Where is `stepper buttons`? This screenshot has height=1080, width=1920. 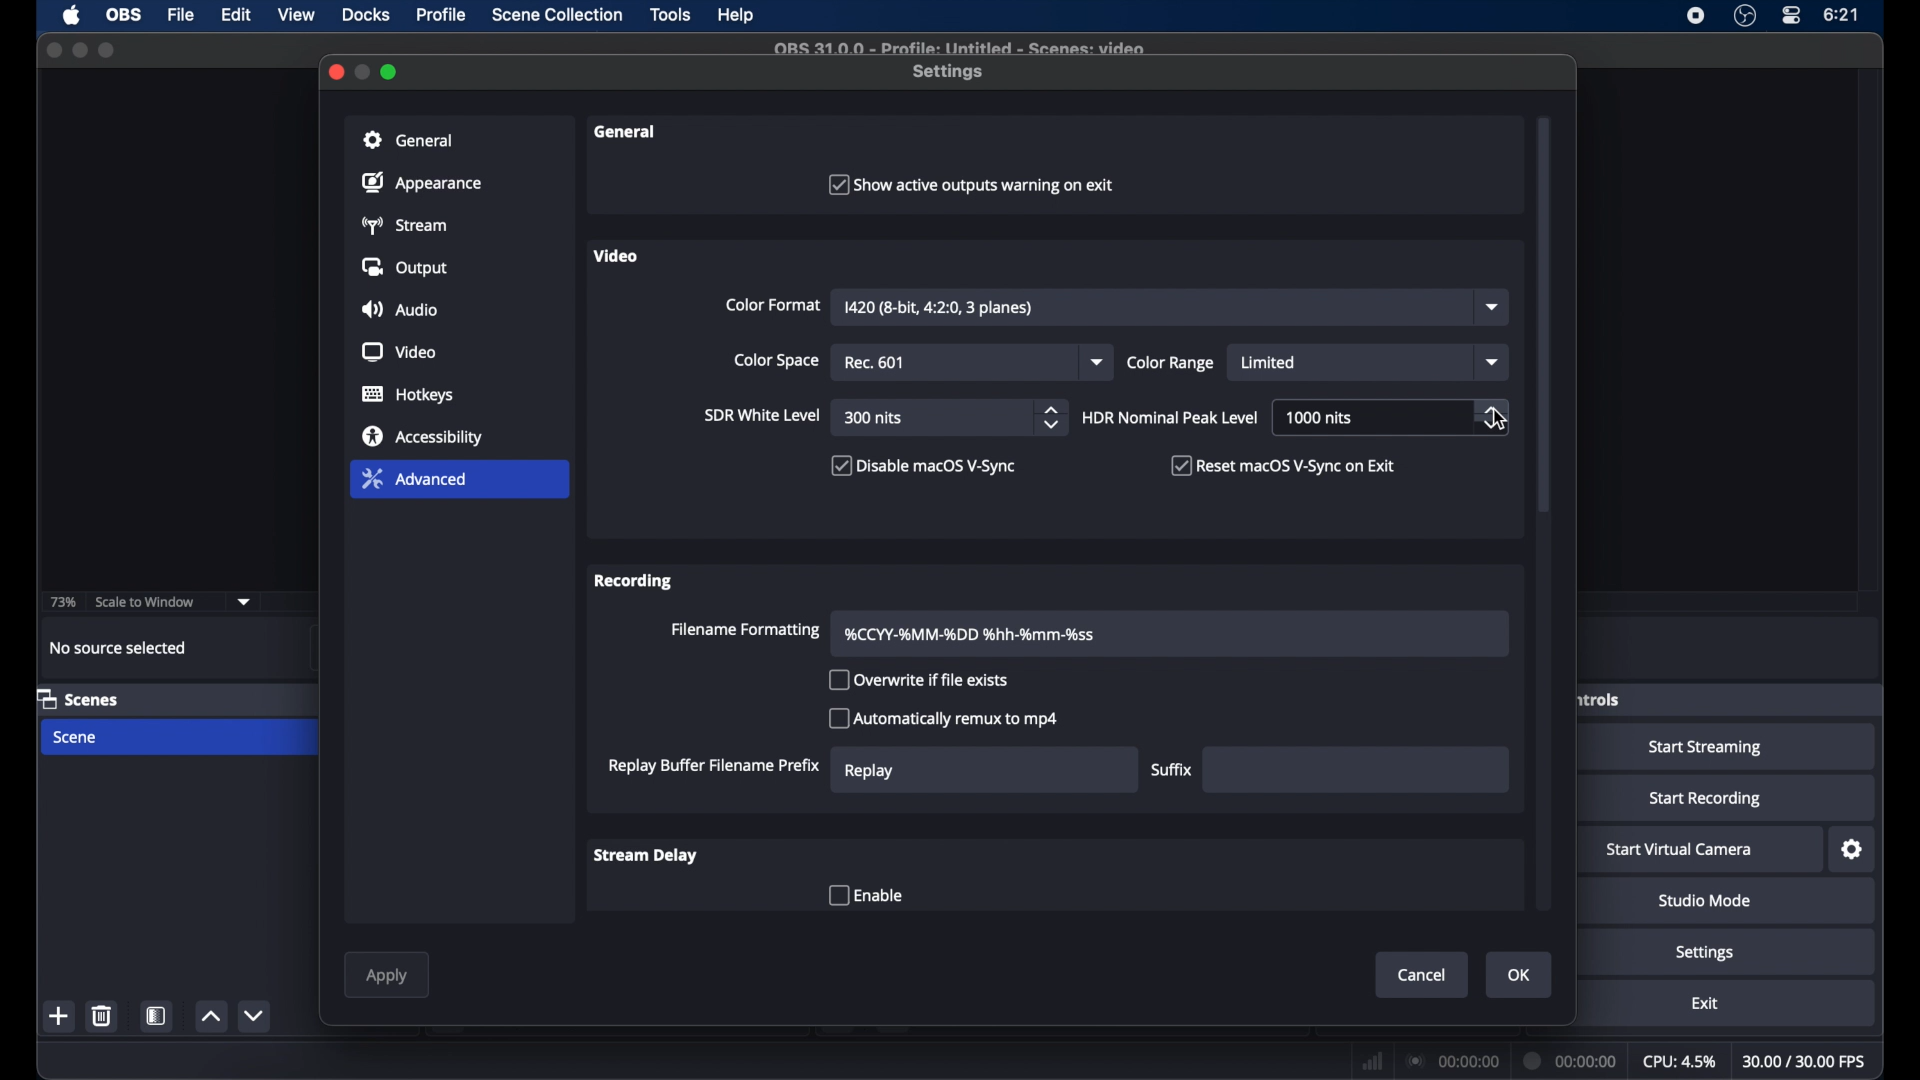 stepper buttons is located at coordinates (1054, 418).